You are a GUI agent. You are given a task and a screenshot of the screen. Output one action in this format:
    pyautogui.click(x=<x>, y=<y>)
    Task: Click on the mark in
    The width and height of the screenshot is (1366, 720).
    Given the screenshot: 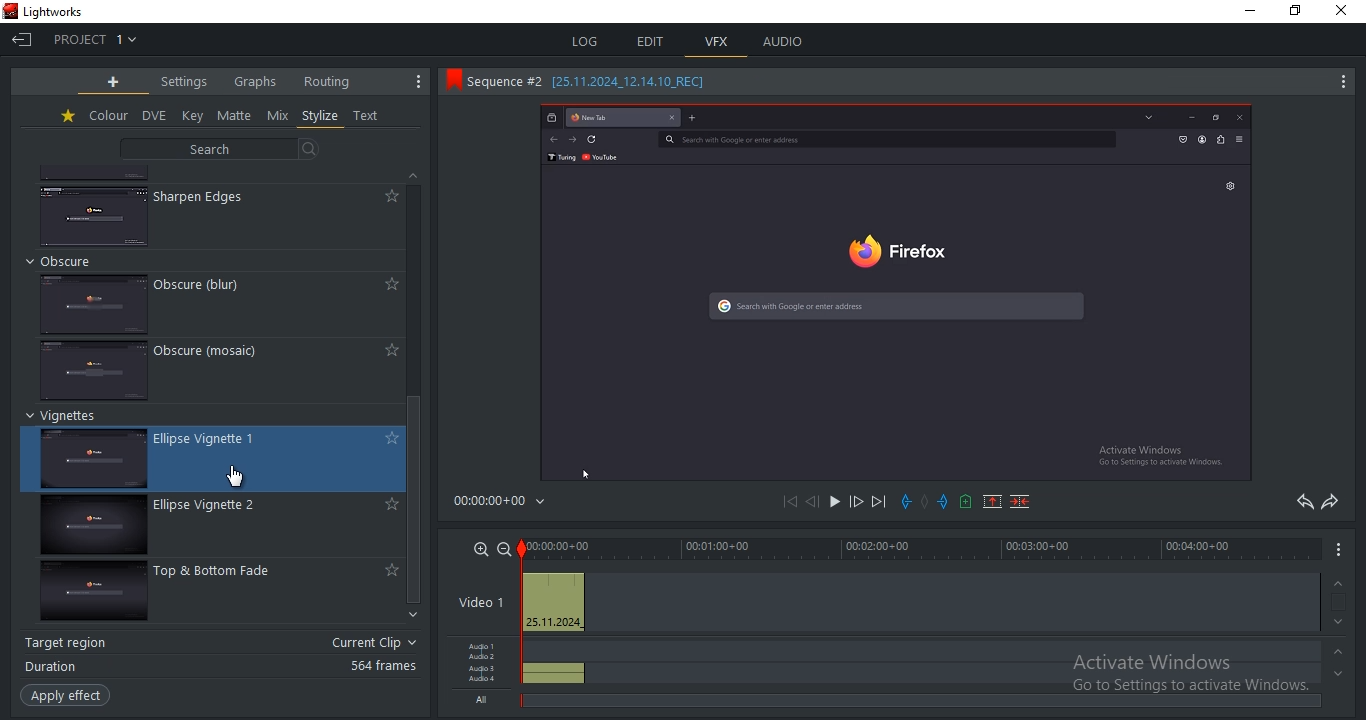 What is the action you would take?
    pyautogui.click(x=908, y=501)
    